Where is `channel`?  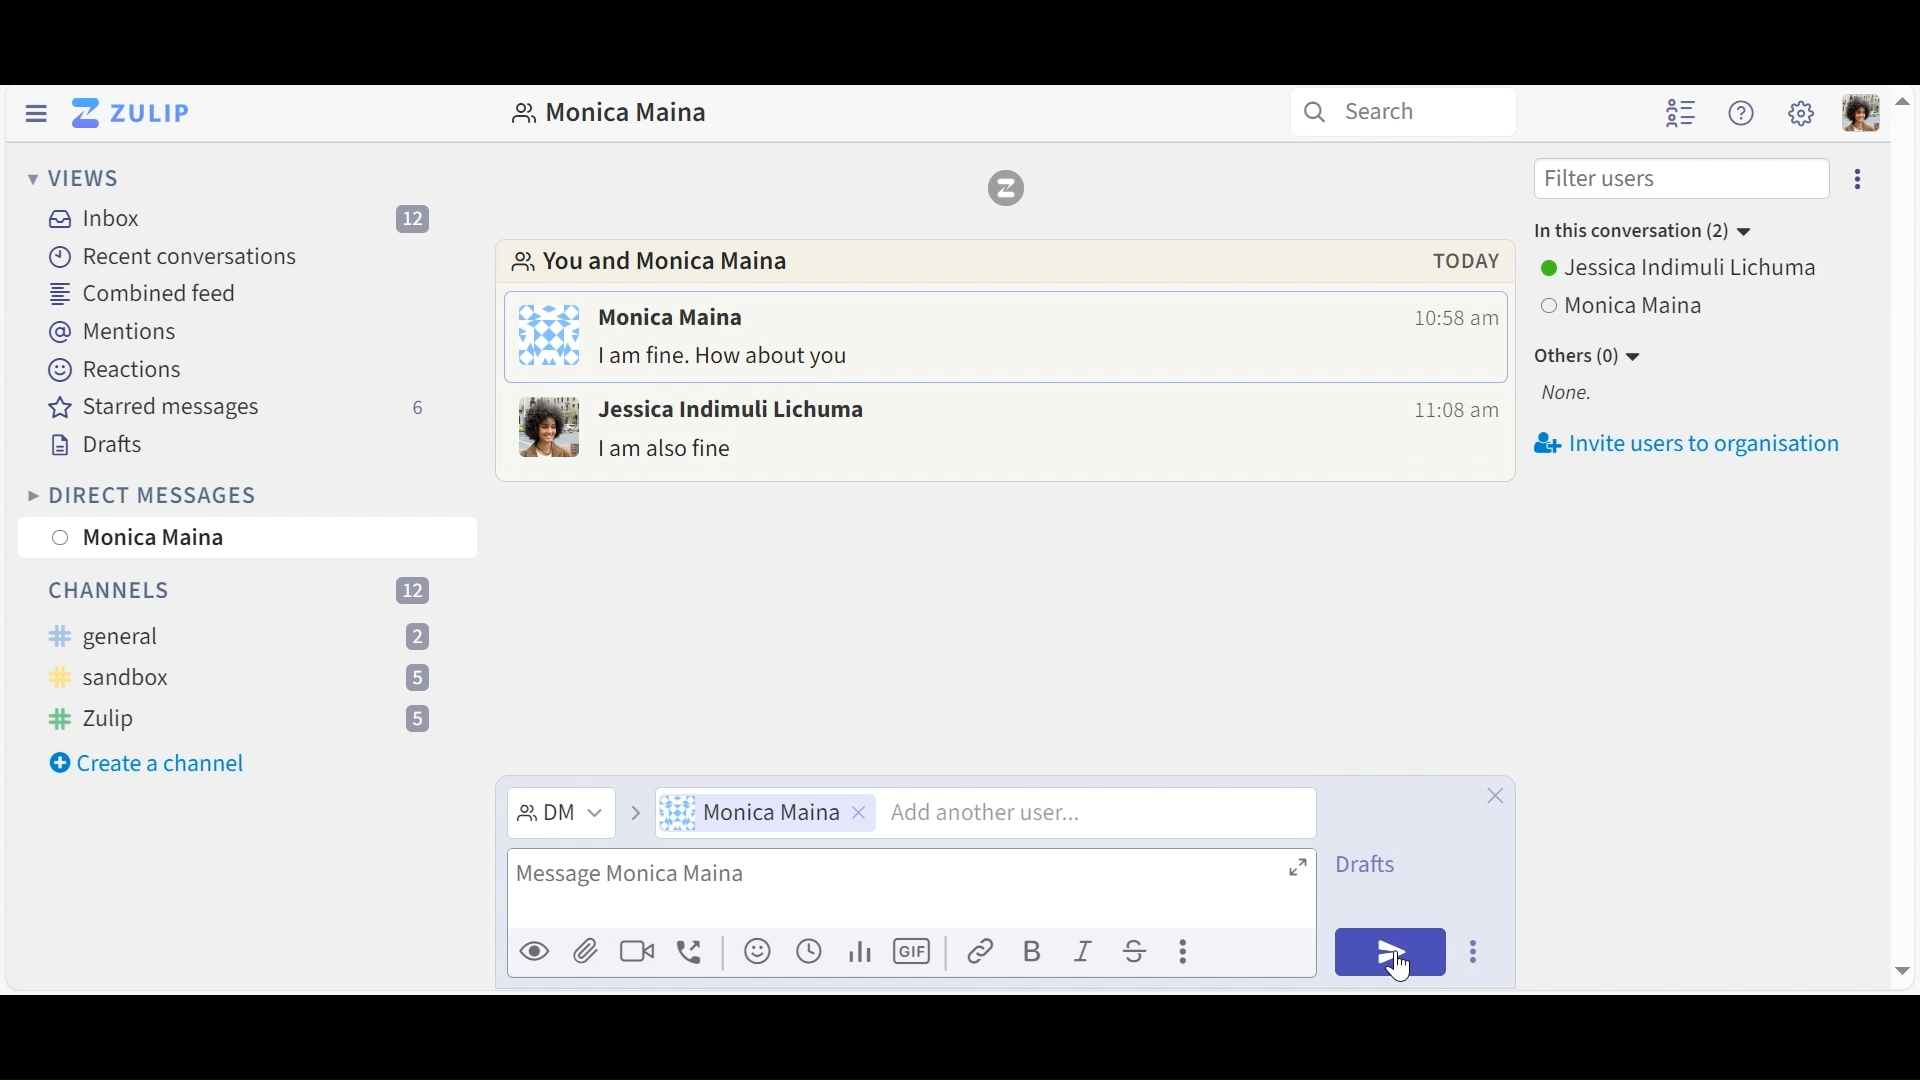 channel is located at coordinates (242, 676).